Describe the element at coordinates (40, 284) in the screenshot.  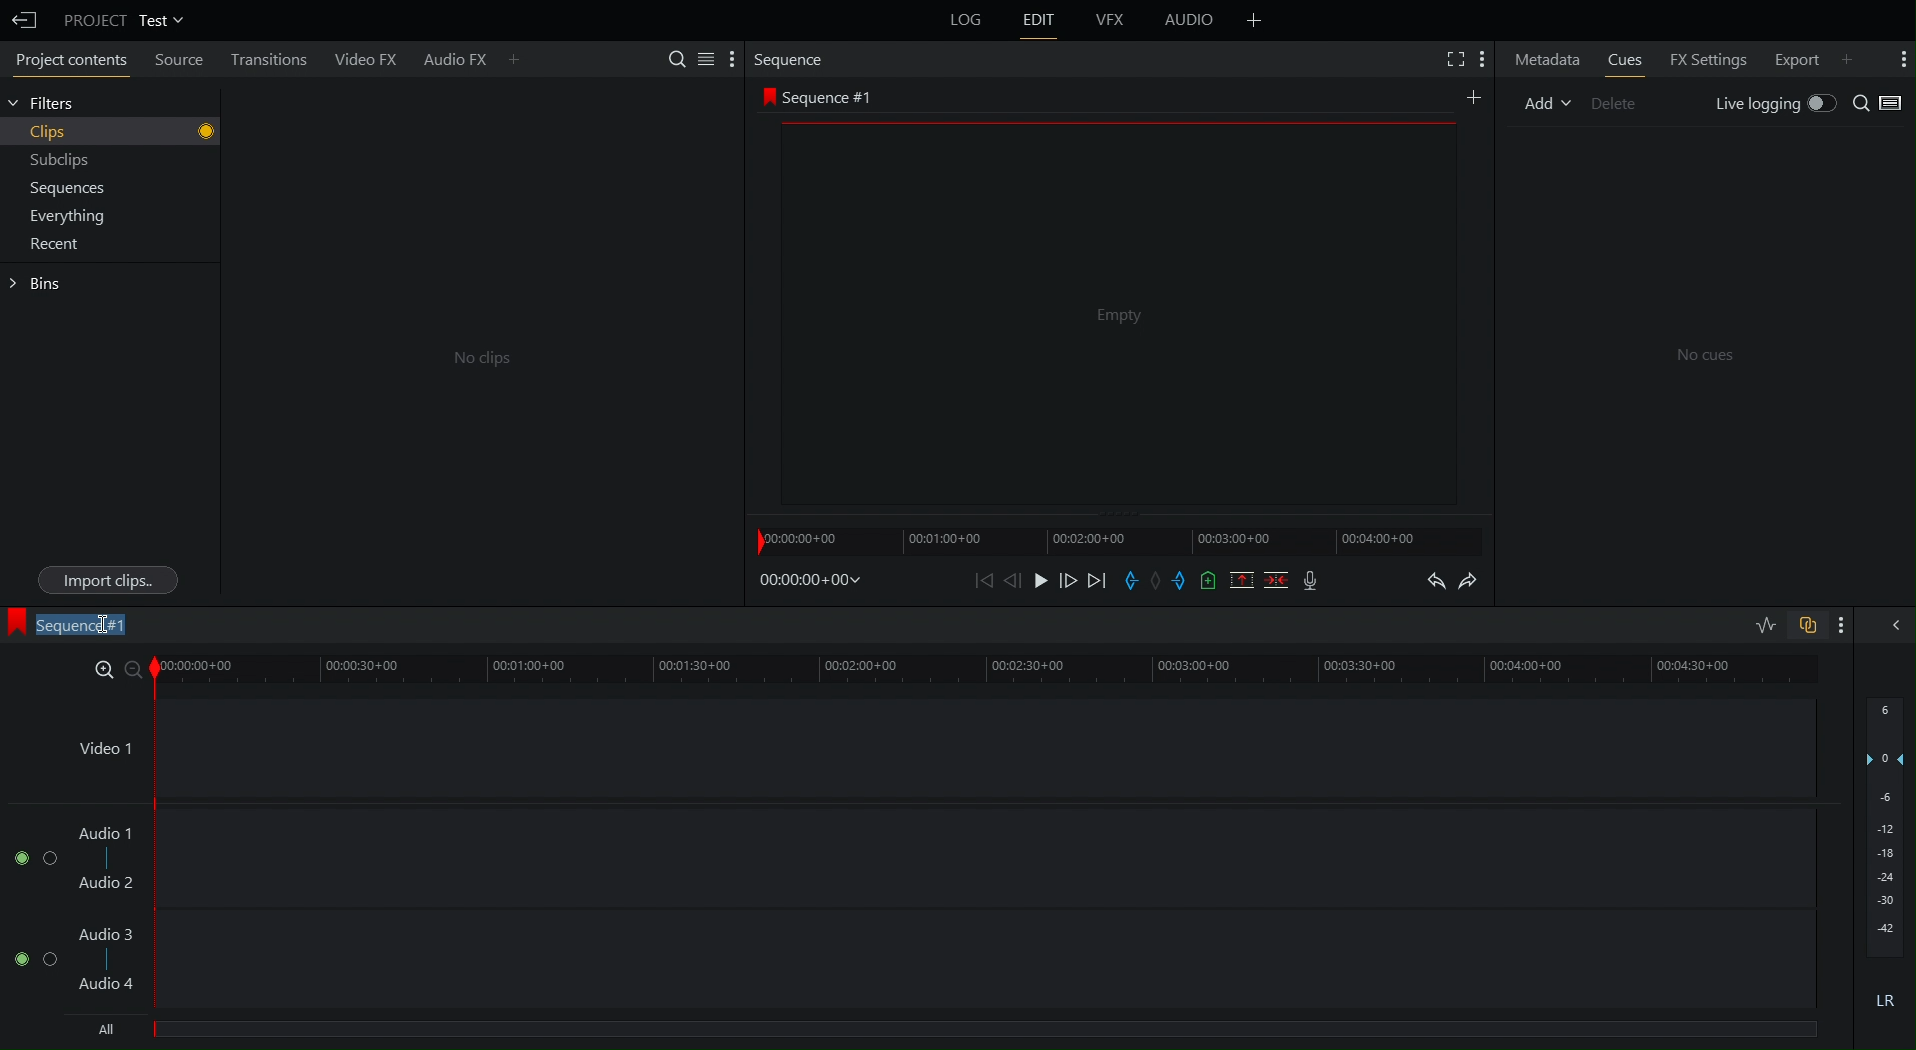
I see `Gins` at that location.